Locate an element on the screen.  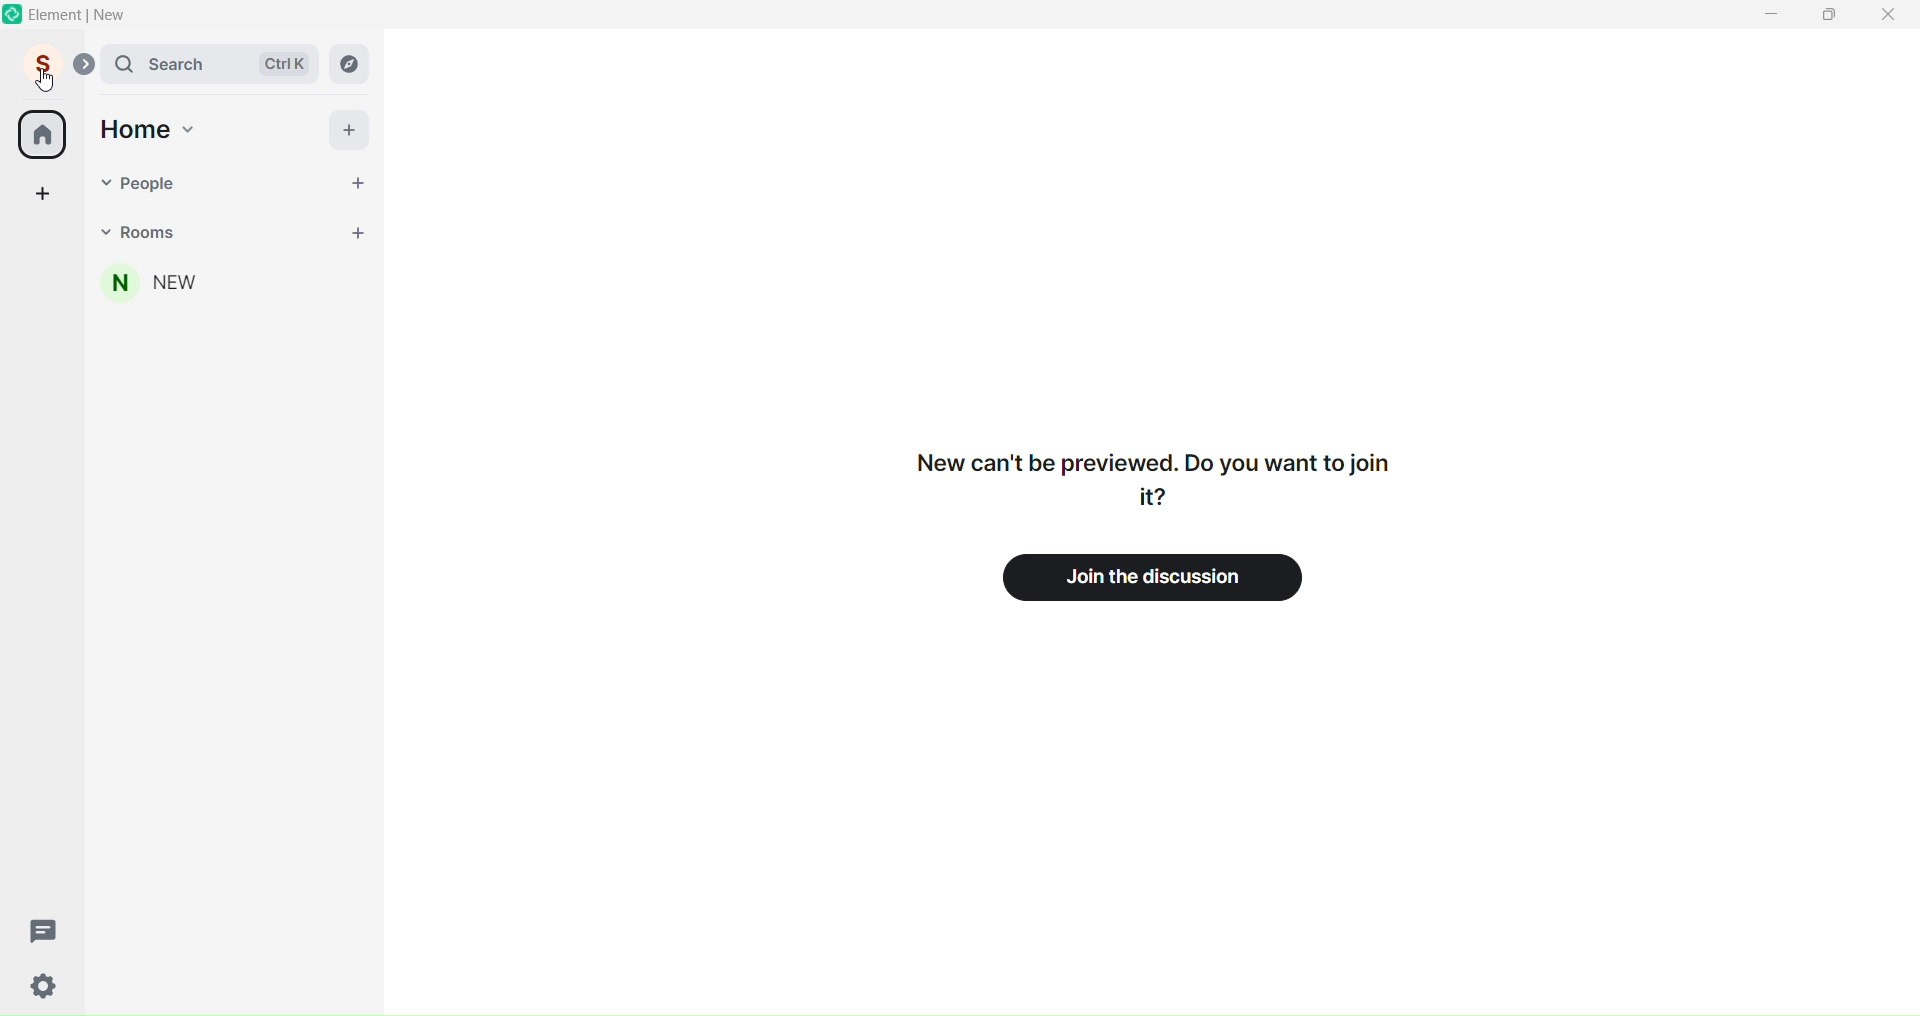
Add people is located at coordinates (357, 180).